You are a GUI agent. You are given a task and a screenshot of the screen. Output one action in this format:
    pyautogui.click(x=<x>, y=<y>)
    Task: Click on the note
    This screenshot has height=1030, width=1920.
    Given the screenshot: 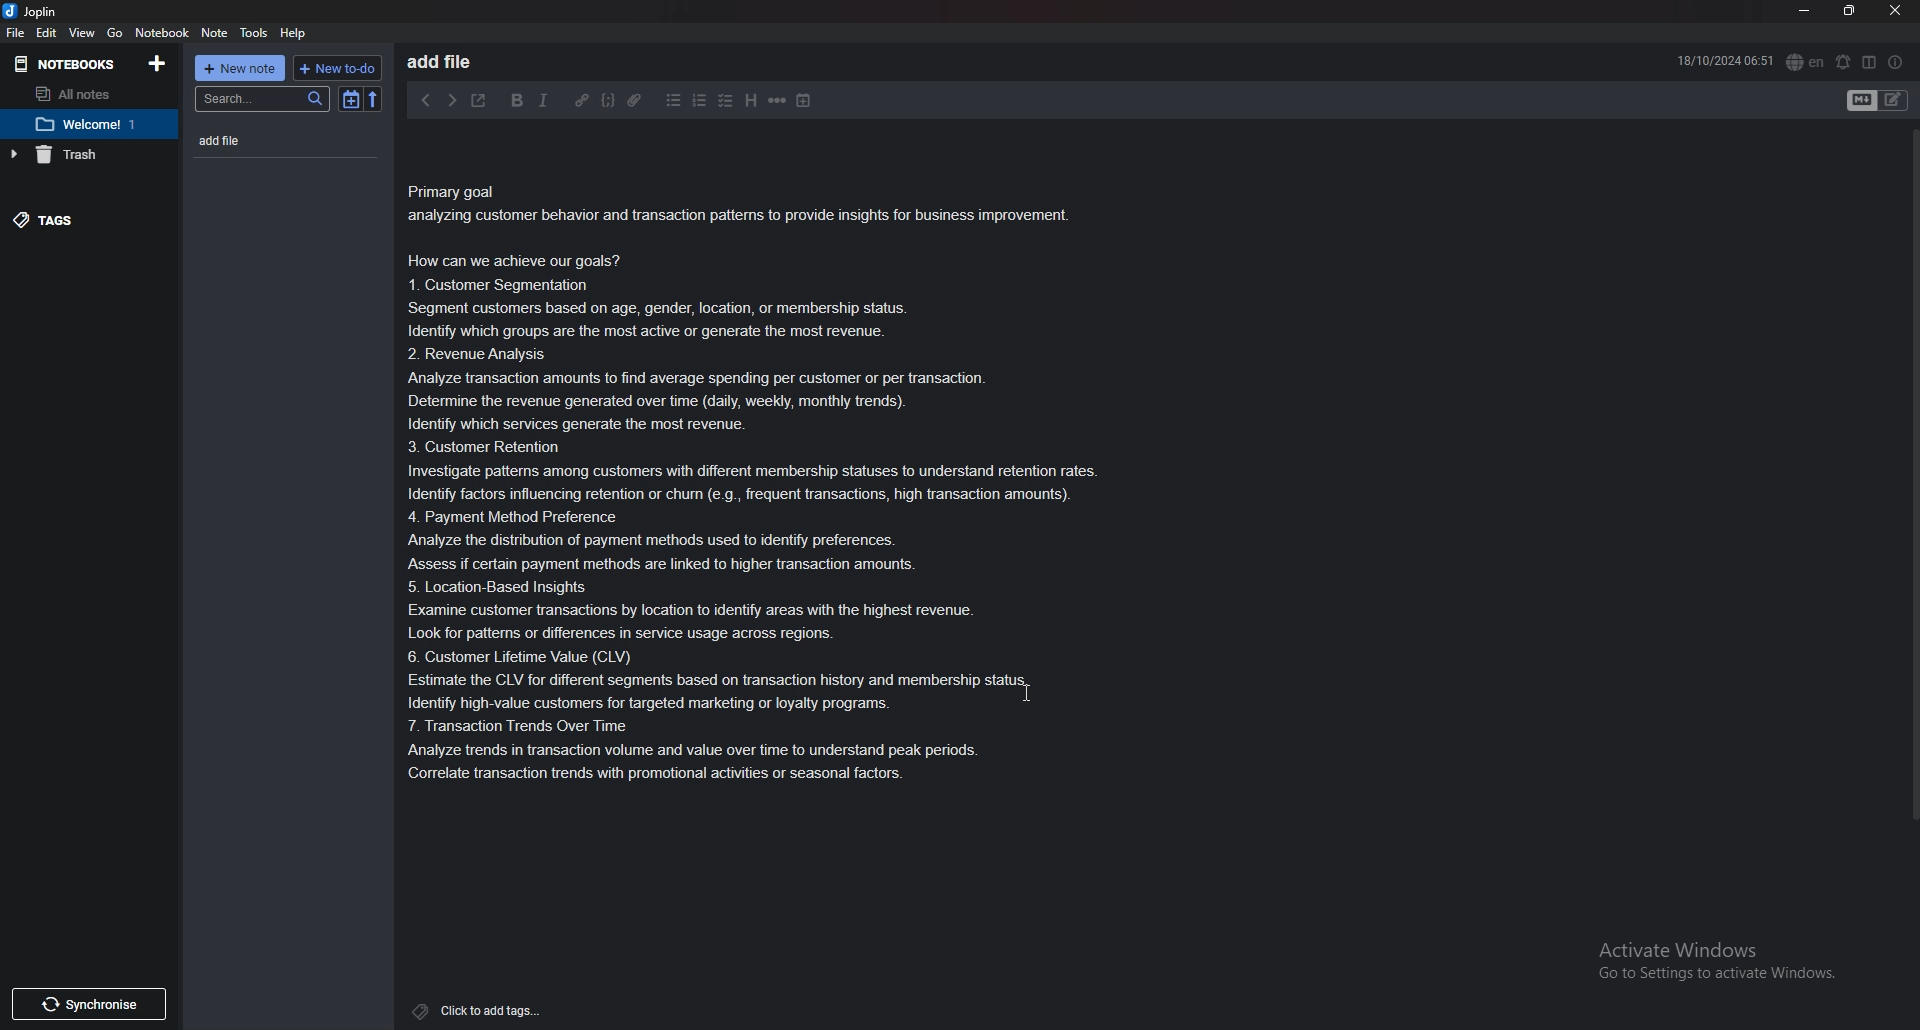 What is the action you would take?
    pyautogui.click(x=258, y=141)
    